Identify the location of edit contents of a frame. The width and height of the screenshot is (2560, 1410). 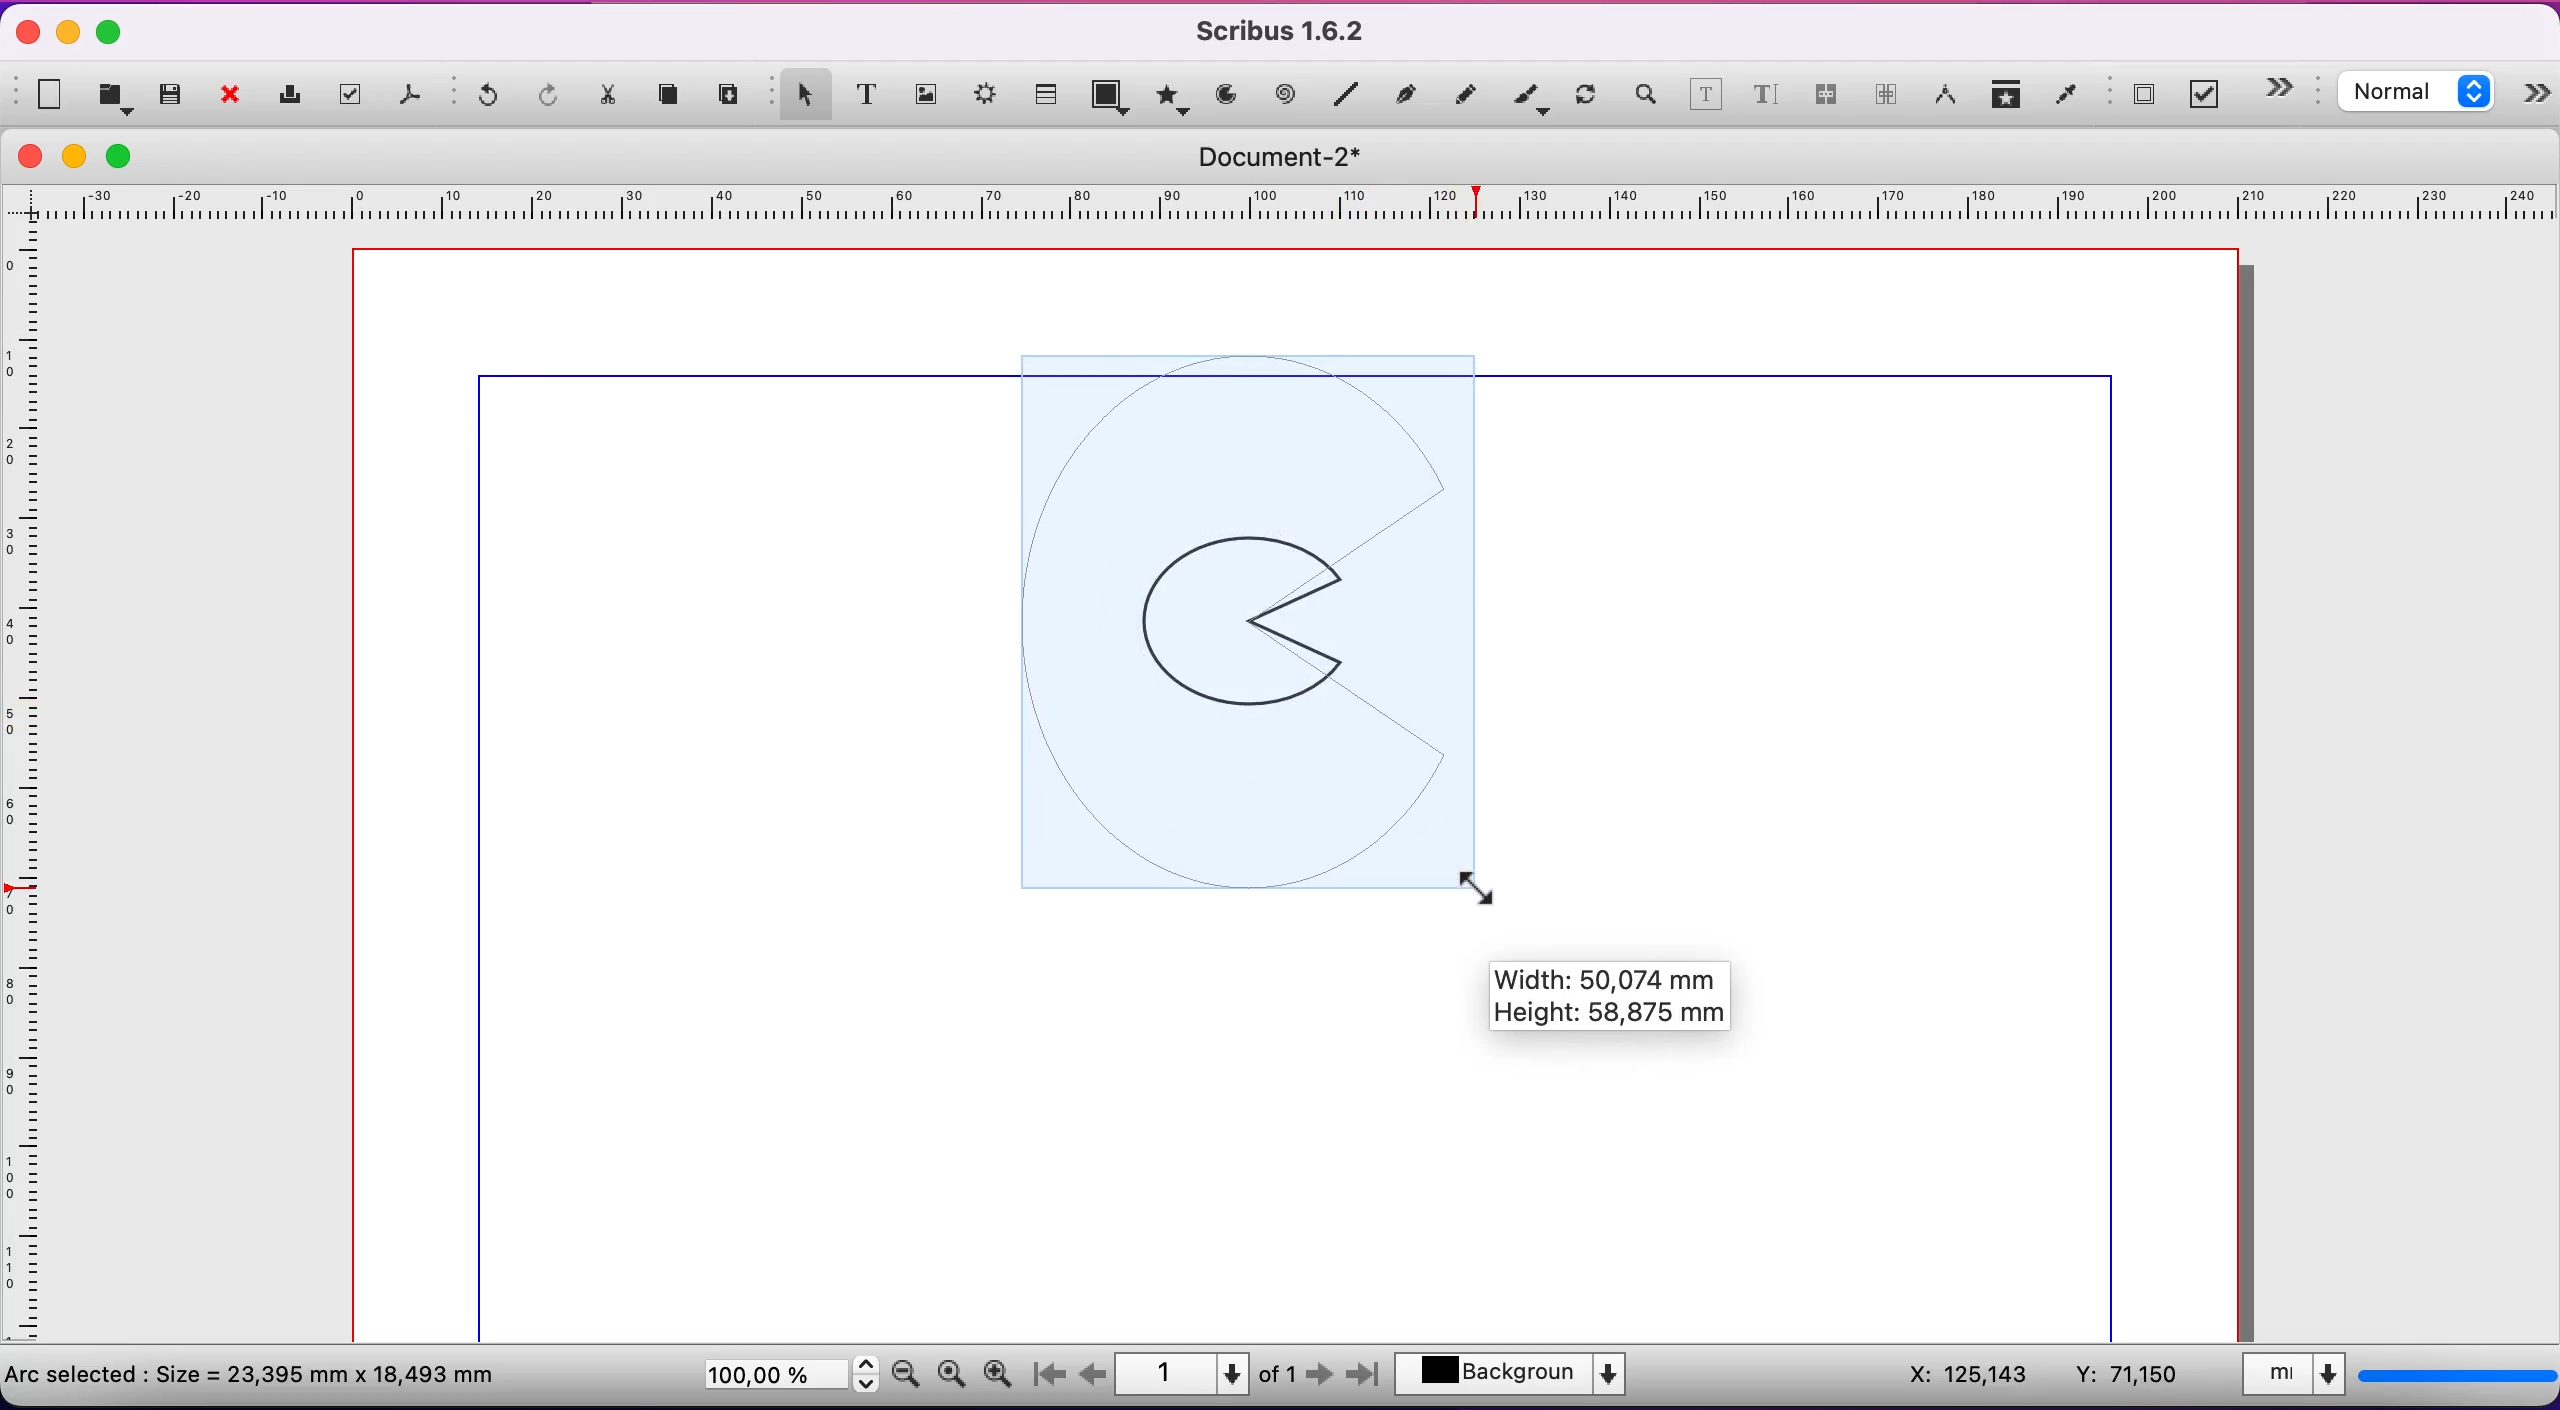
(1706, 98).